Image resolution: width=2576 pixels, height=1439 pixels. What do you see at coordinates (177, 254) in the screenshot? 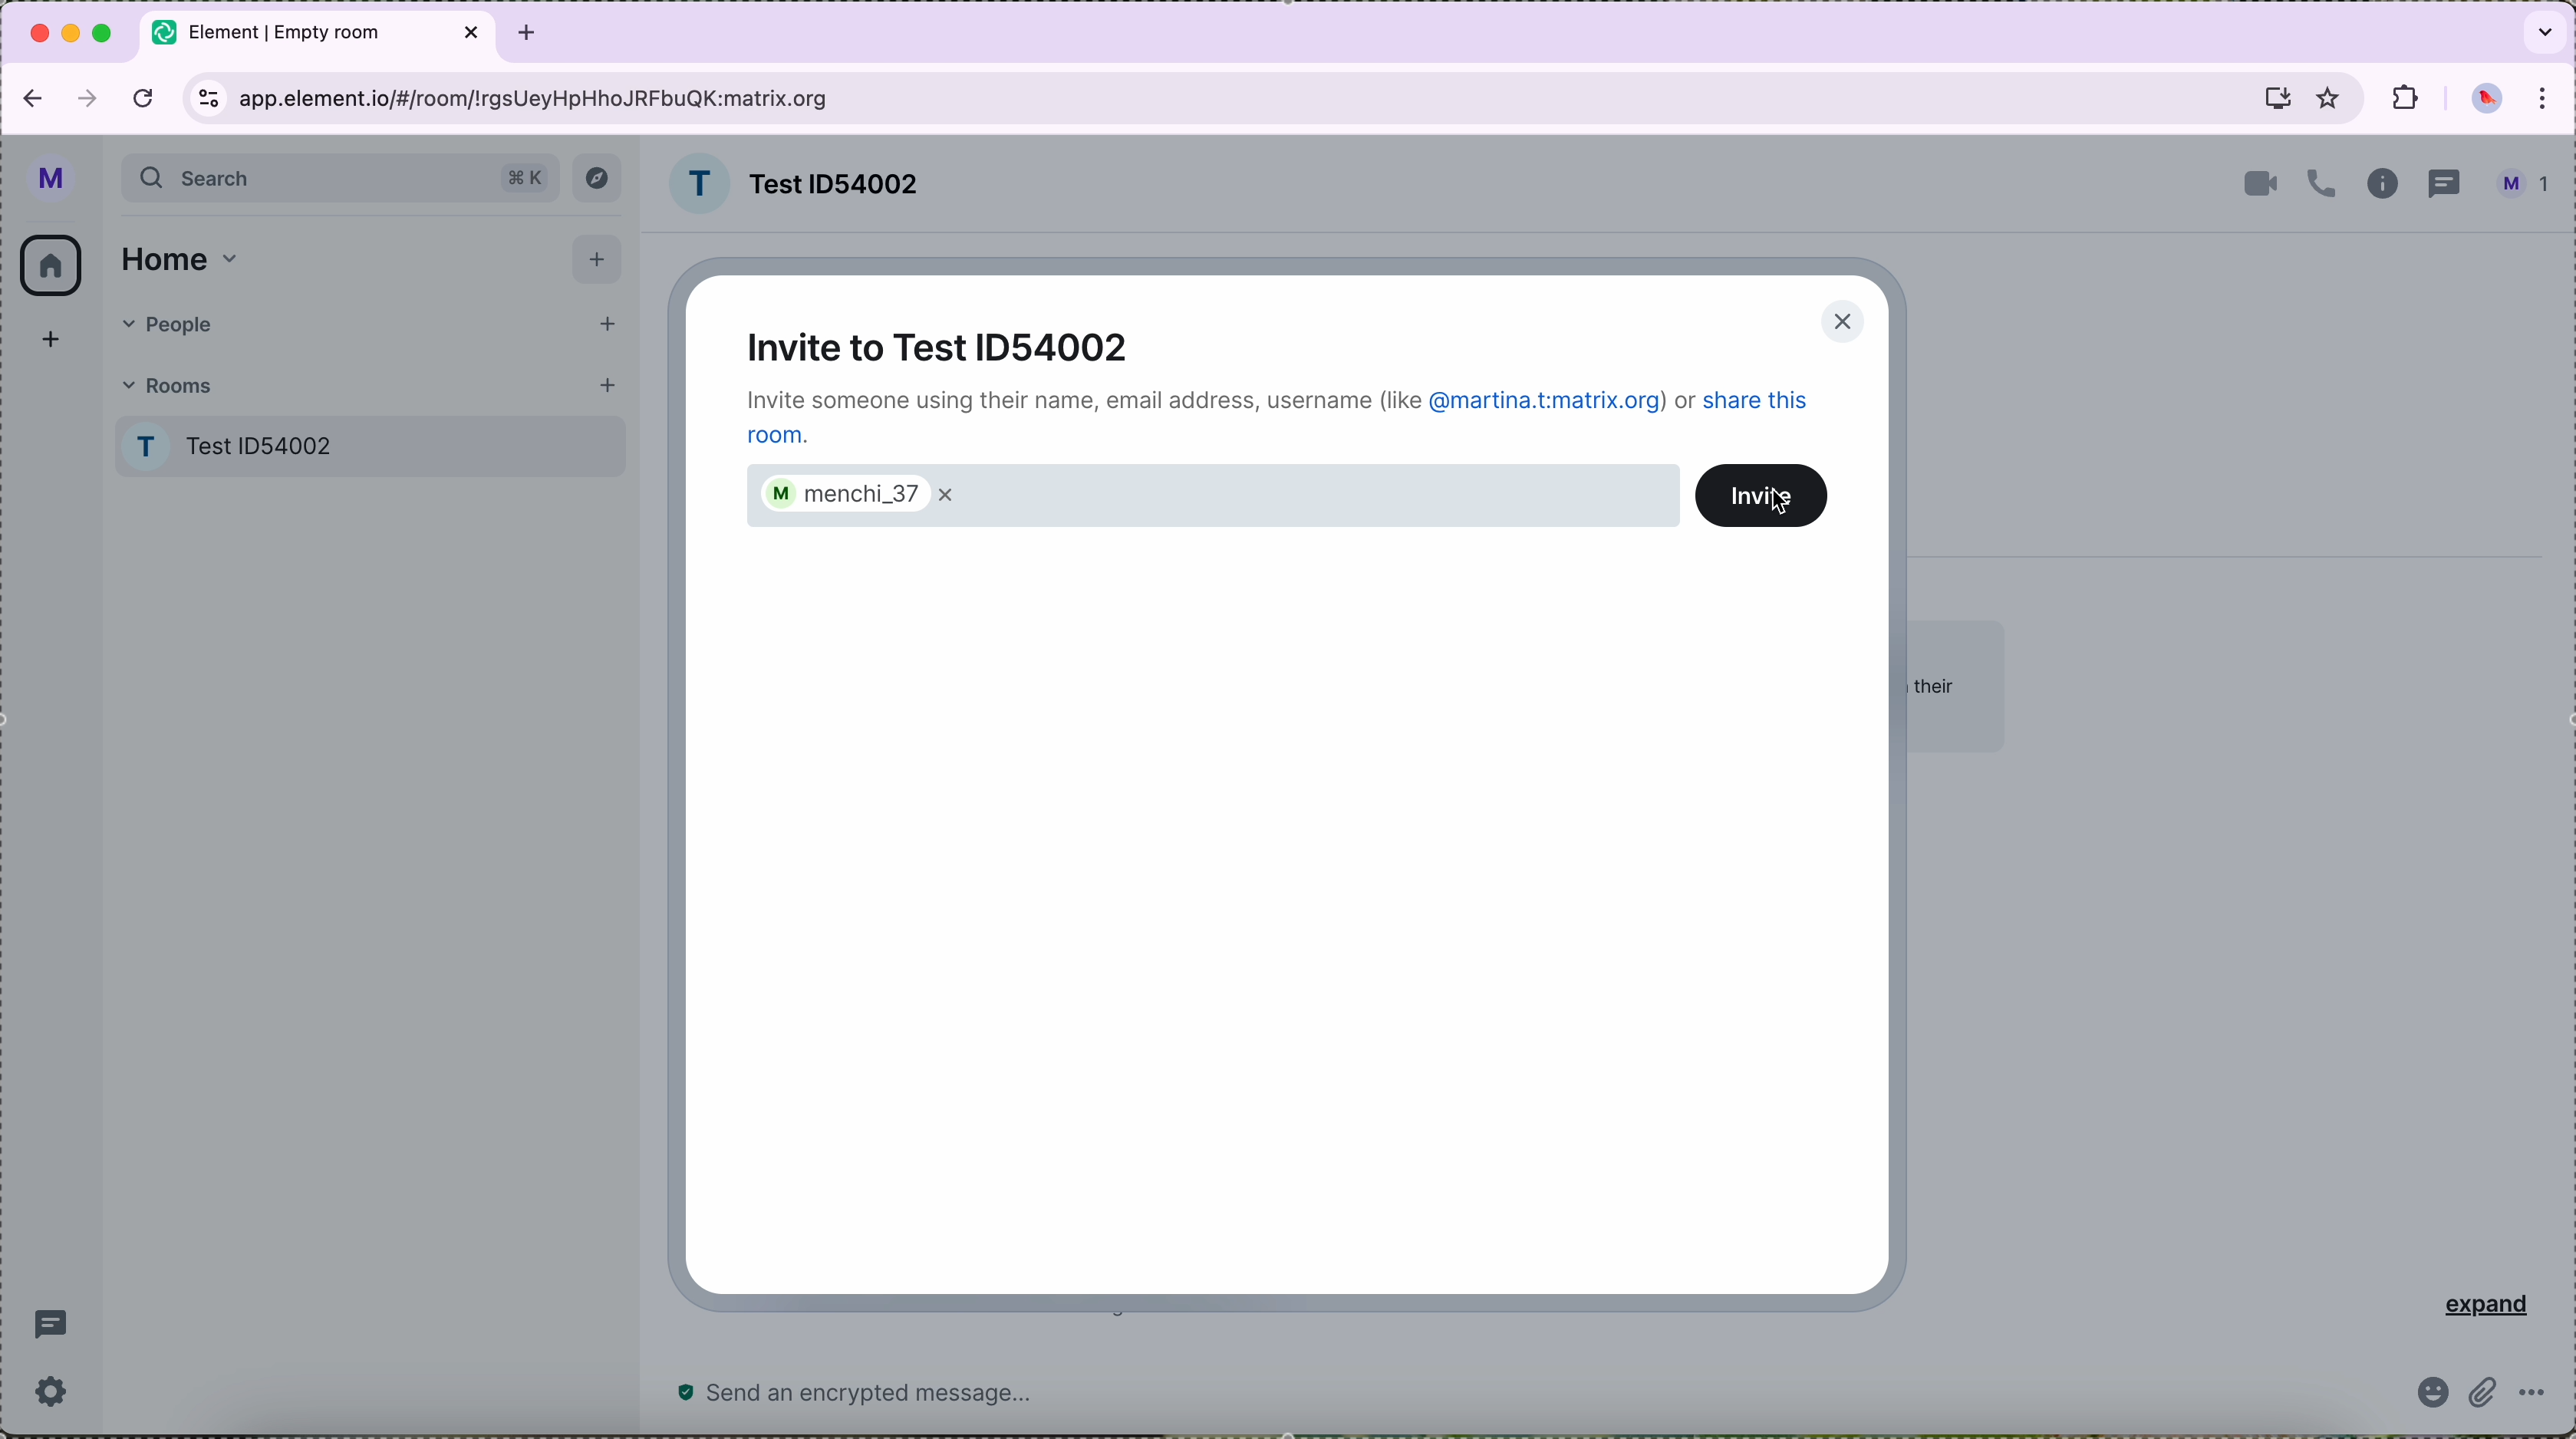
I see `home tab` at bounding box center [177, 254].